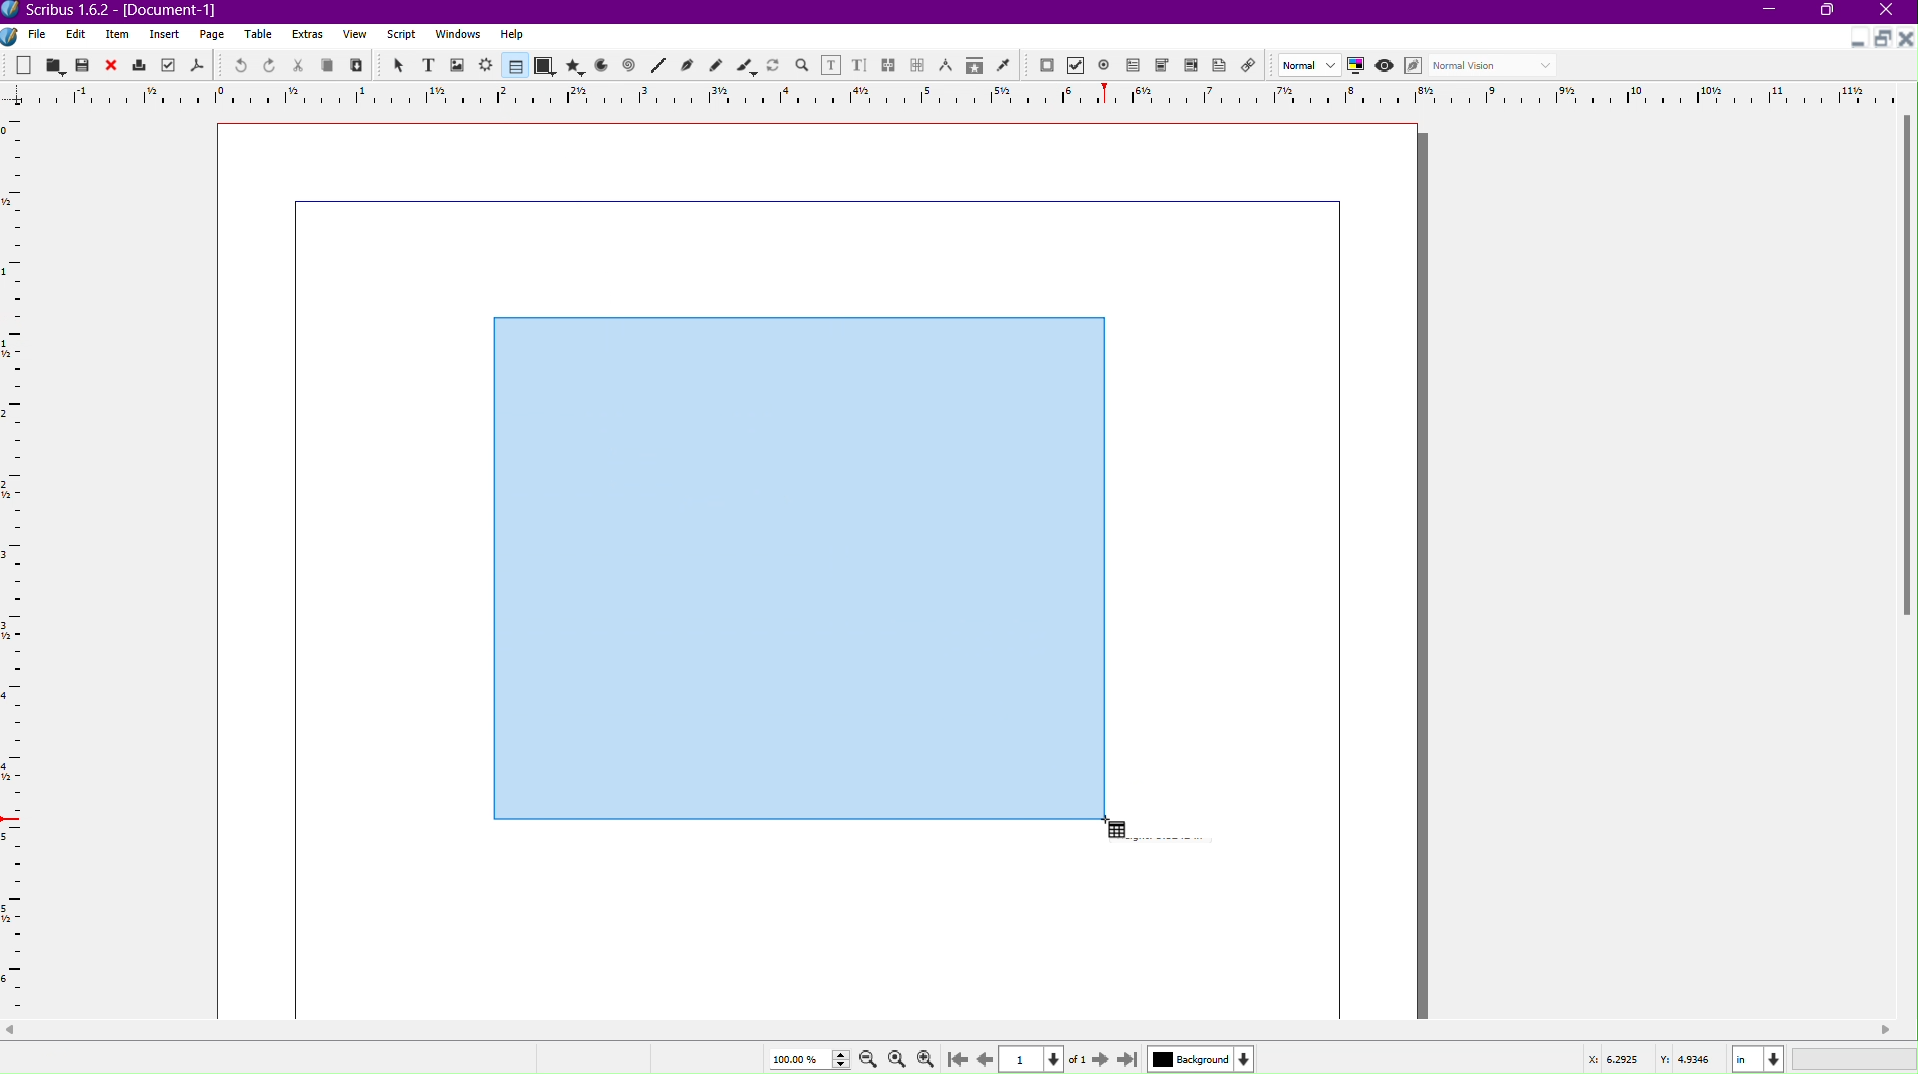 The width and height of the screenshot is (1918, 1074). I want to click on Calligraphic Line, so click(745, 64).